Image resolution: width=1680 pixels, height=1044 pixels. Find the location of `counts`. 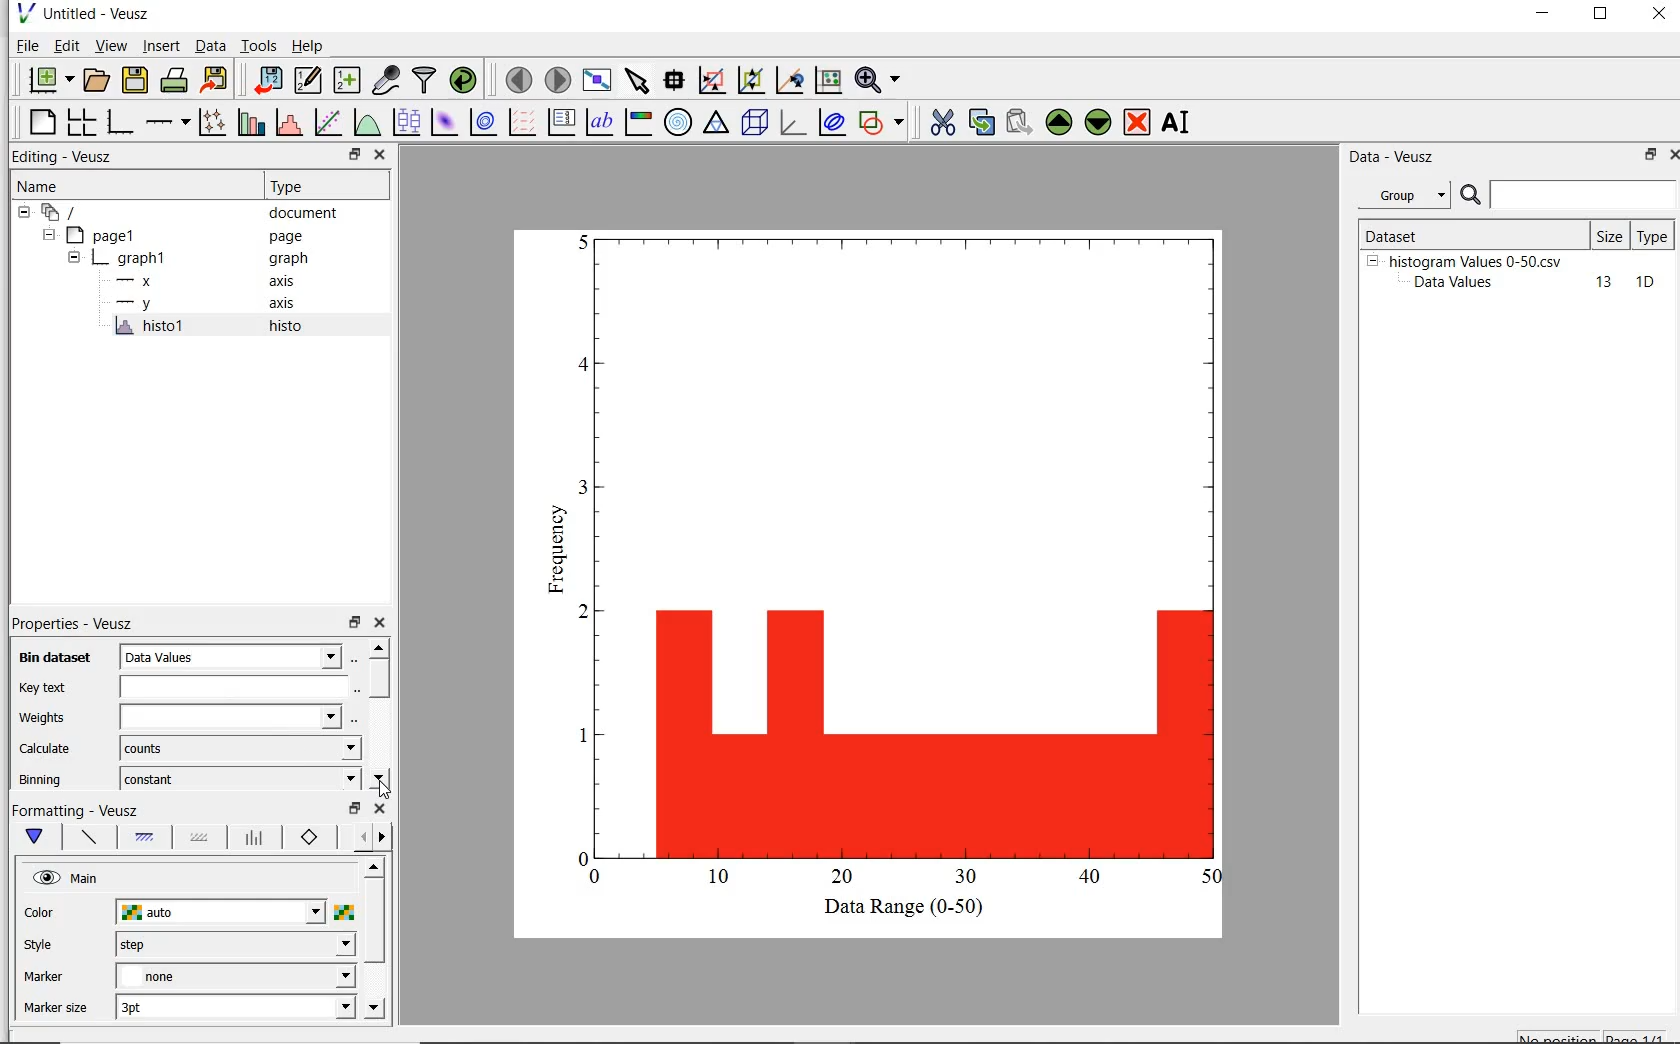

counts is located at coordinates (235, 748).